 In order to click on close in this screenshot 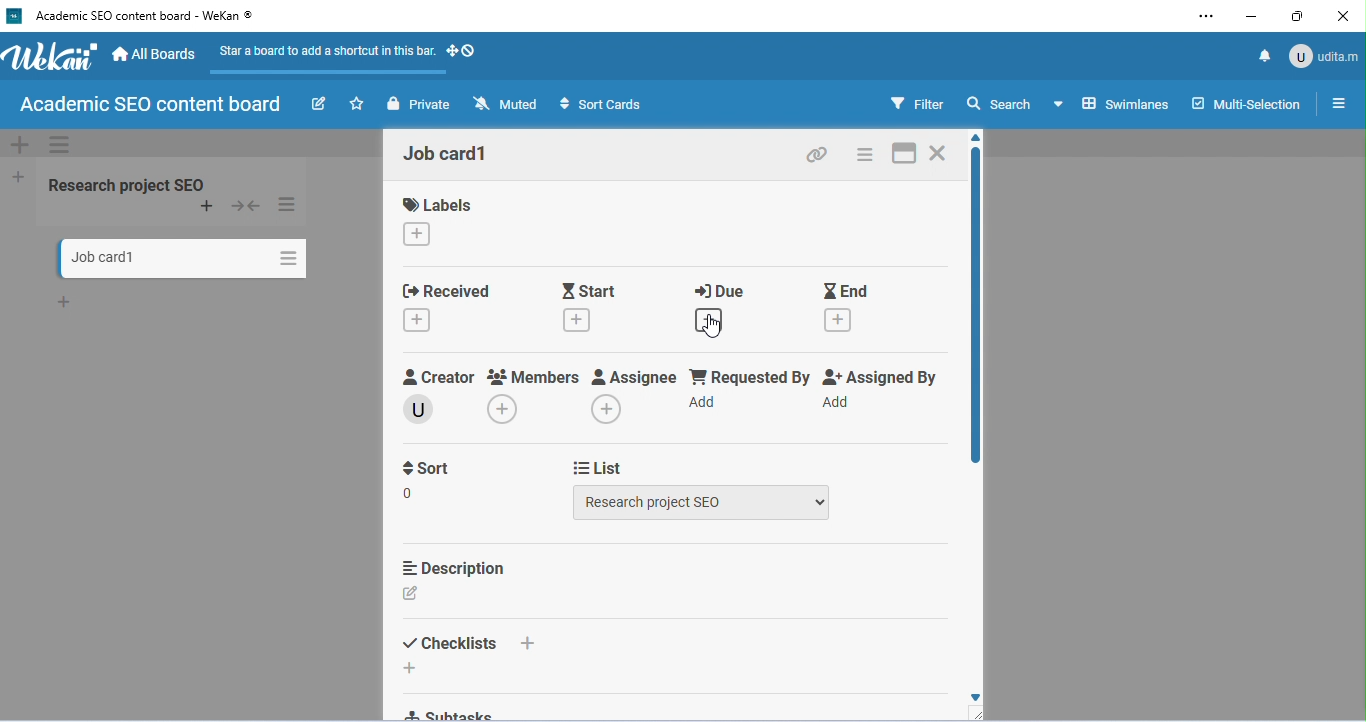, I will do `click(1342, 17)`.